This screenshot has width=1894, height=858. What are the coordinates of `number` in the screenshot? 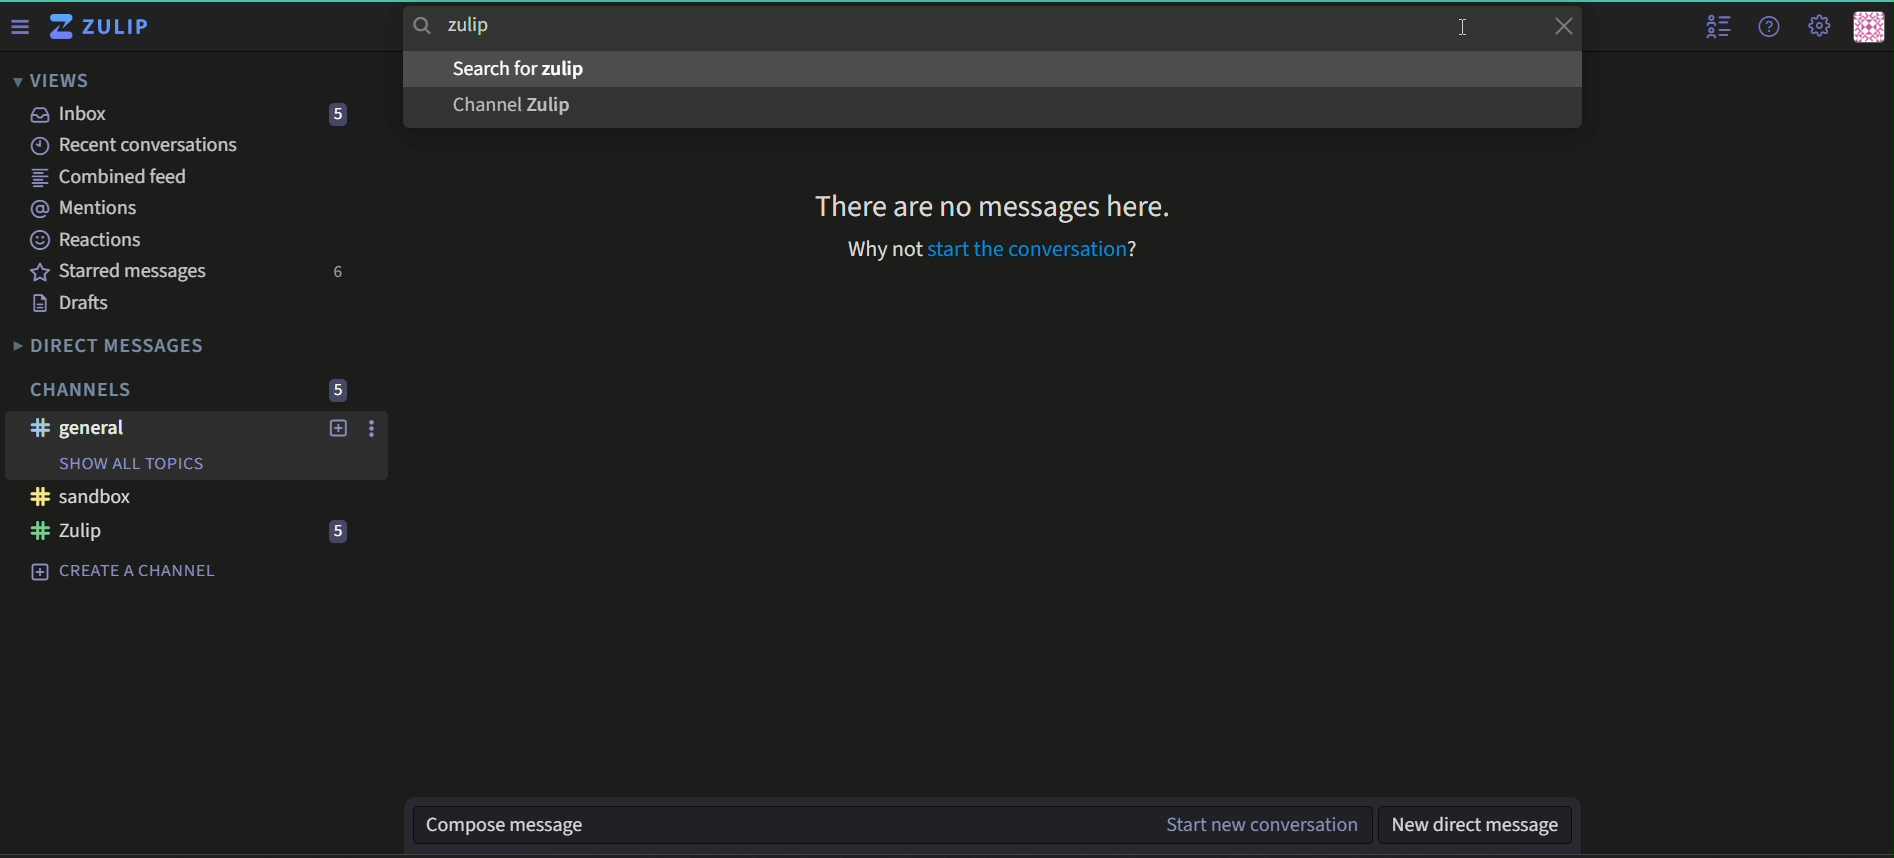 It's located at (339, 533).